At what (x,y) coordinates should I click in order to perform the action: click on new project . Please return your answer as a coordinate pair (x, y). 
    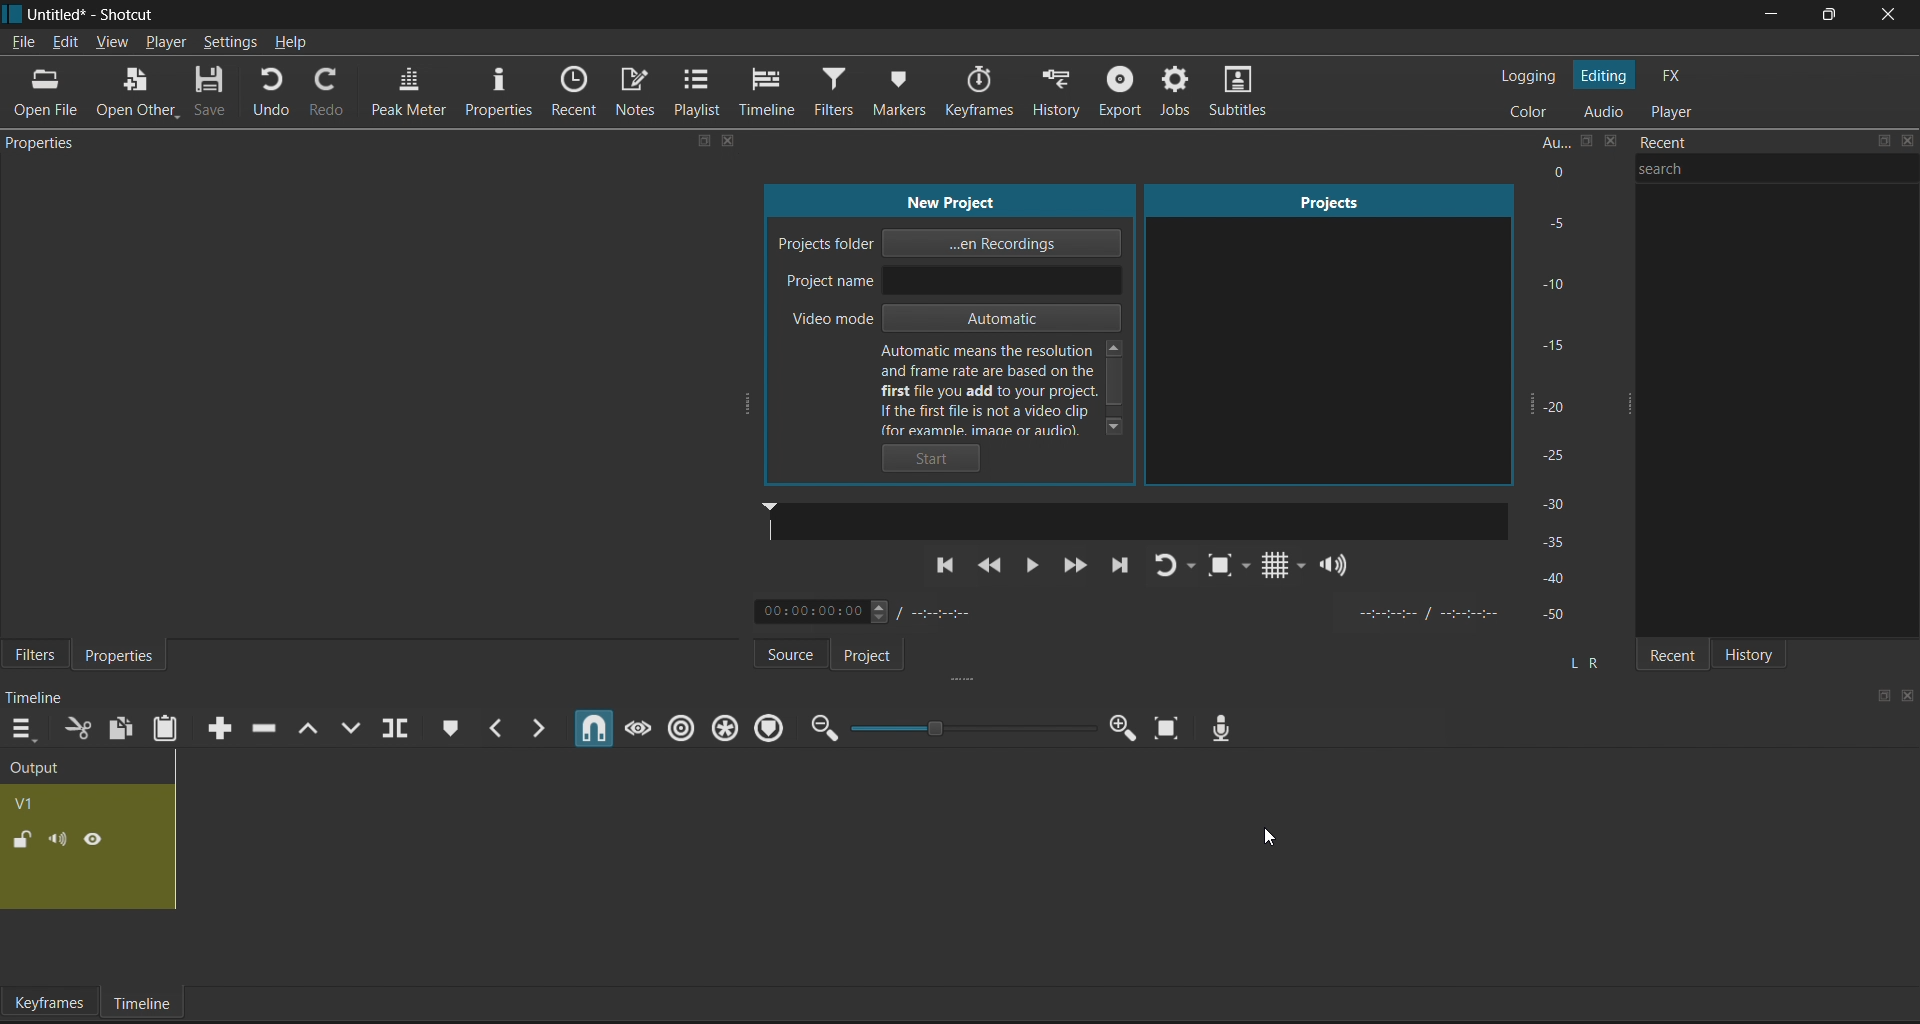
    Looking at the image, I should click on (954, 200).